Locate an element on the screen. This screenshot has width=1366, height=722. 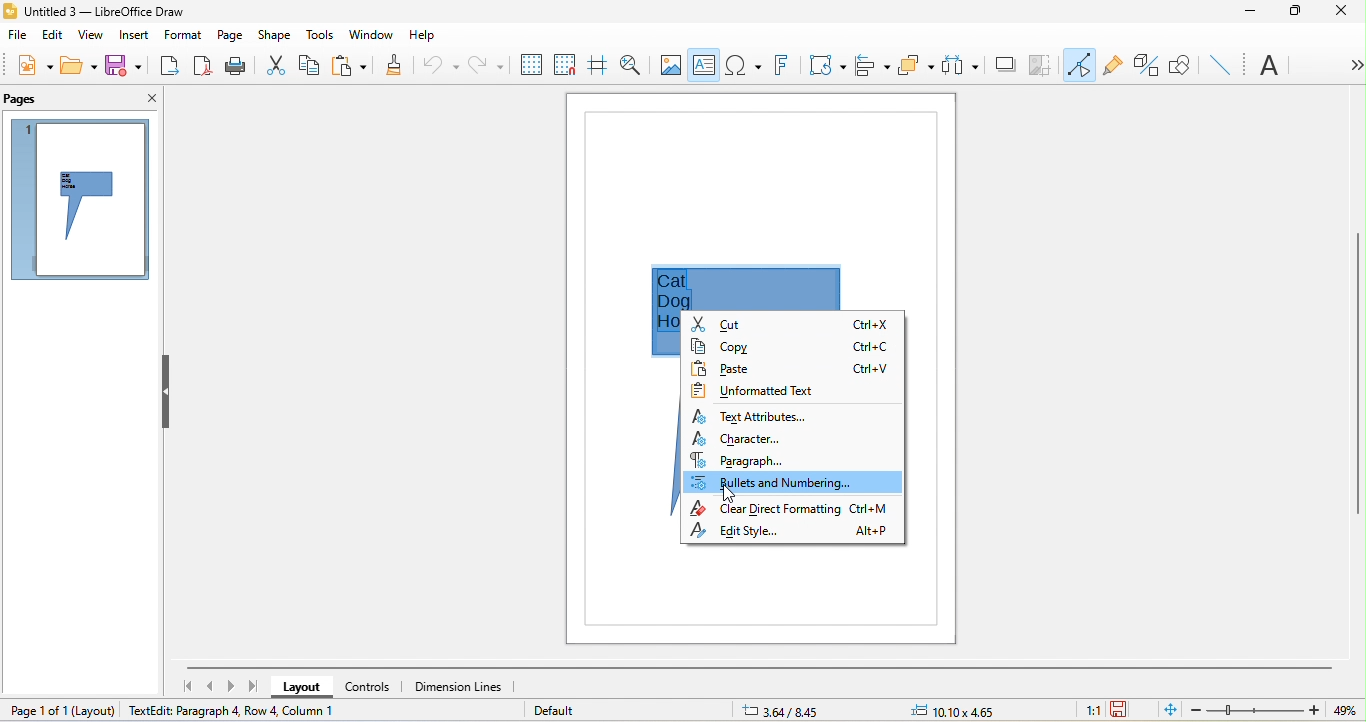
text box is located at coordinates (704, 67).